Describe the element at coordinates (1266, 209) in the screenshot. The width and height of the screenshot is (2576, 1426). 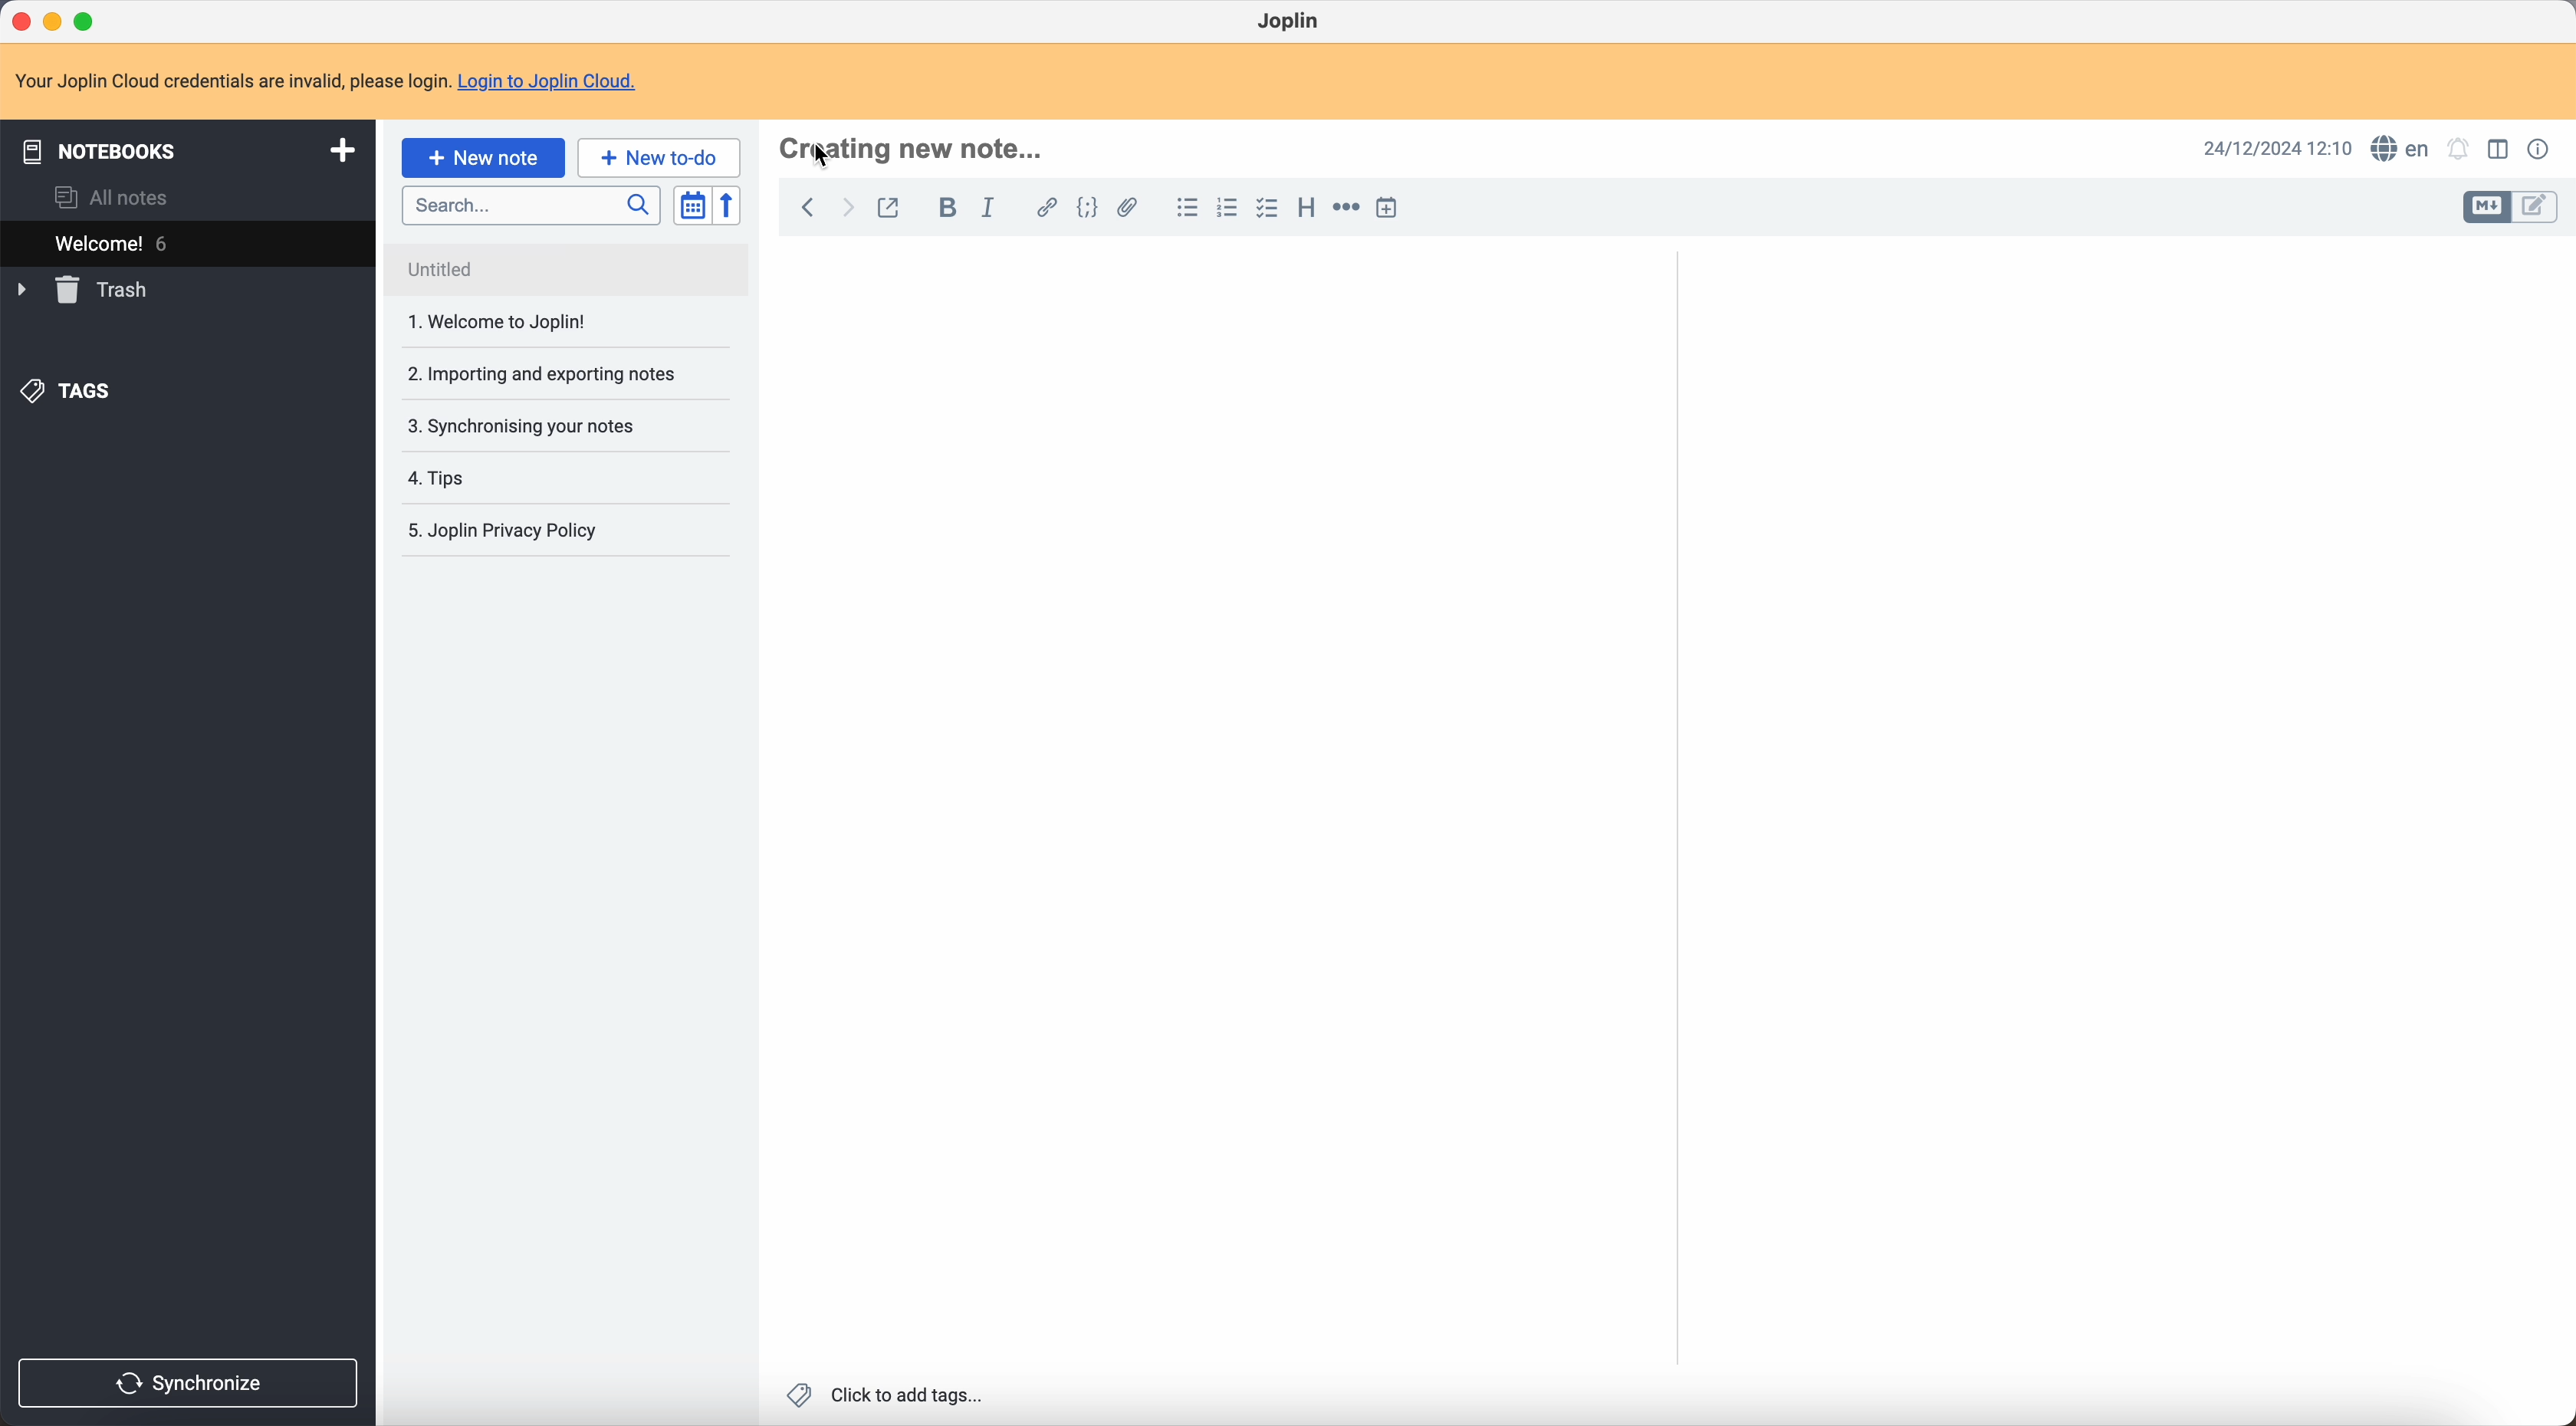
I see `check list` at that location.